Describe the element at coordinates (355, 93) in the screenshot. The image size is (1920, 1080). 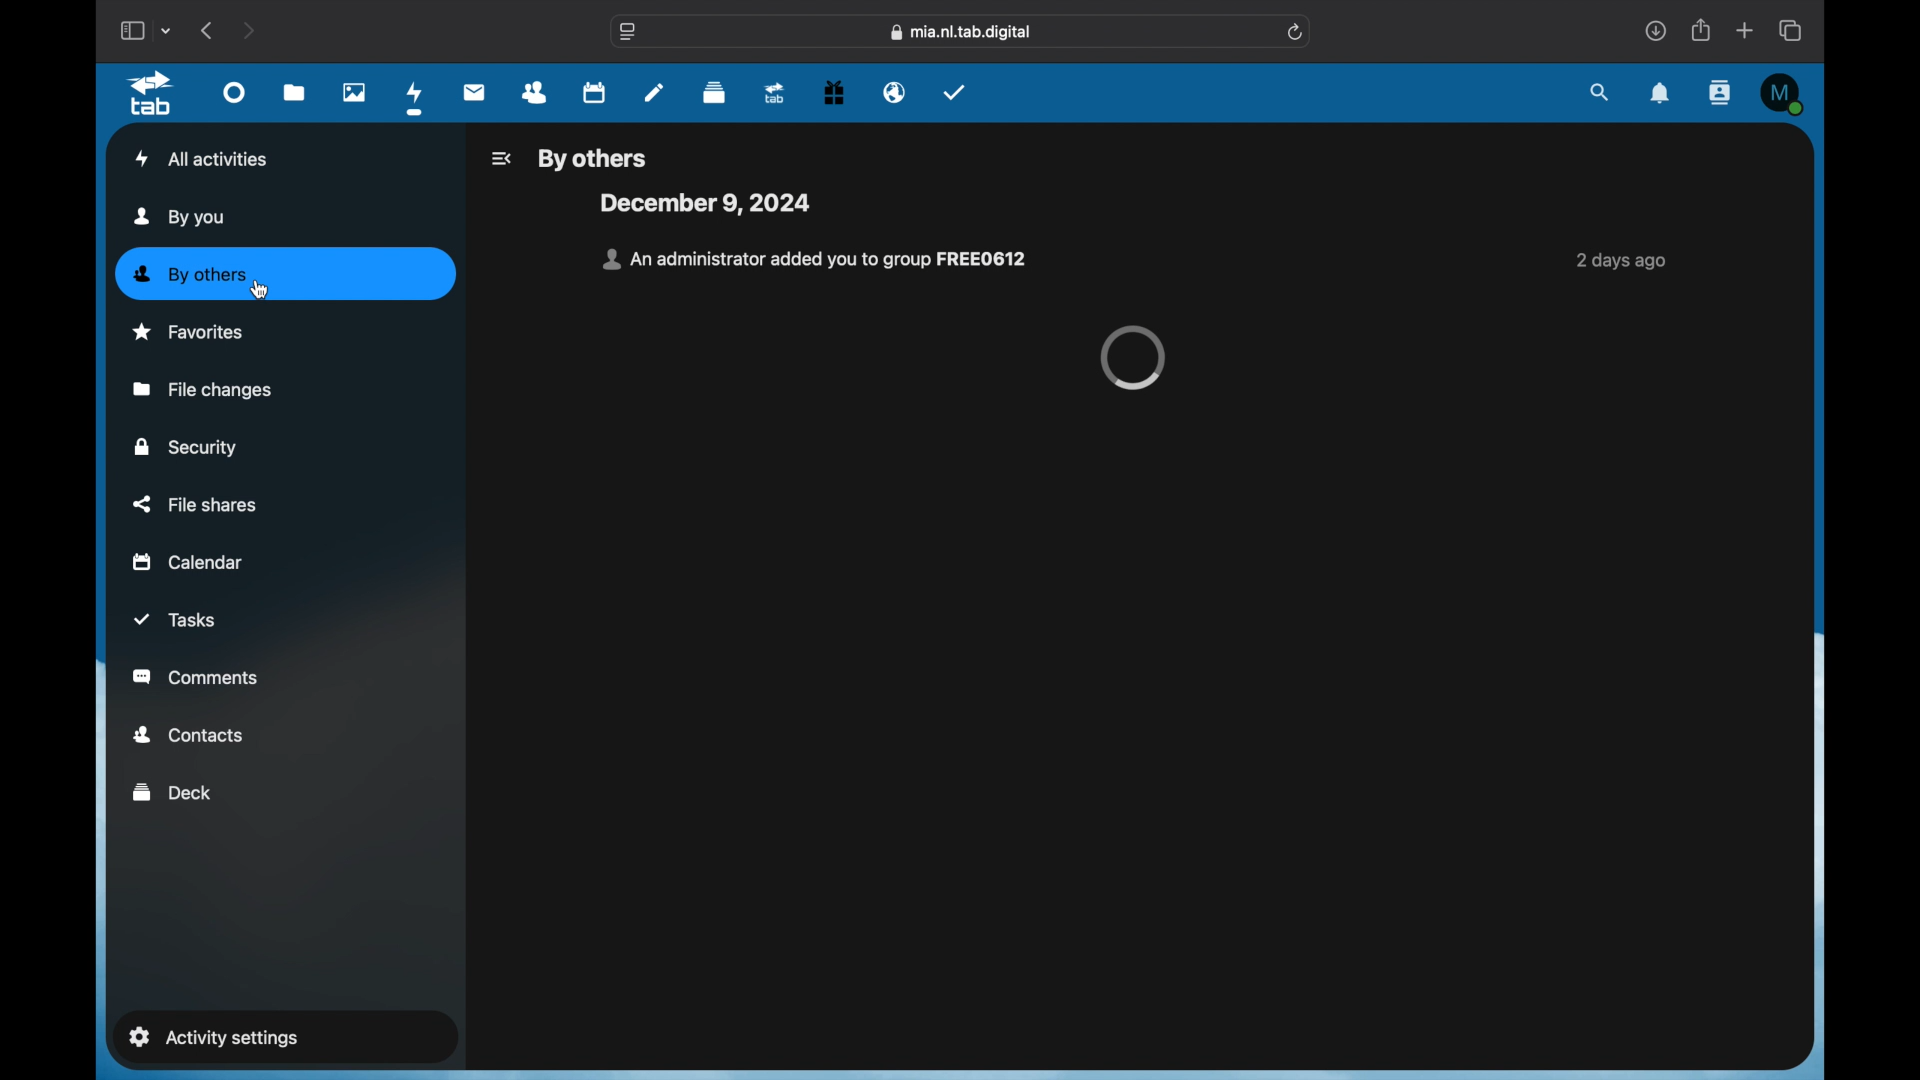
I see `photos` at that location.